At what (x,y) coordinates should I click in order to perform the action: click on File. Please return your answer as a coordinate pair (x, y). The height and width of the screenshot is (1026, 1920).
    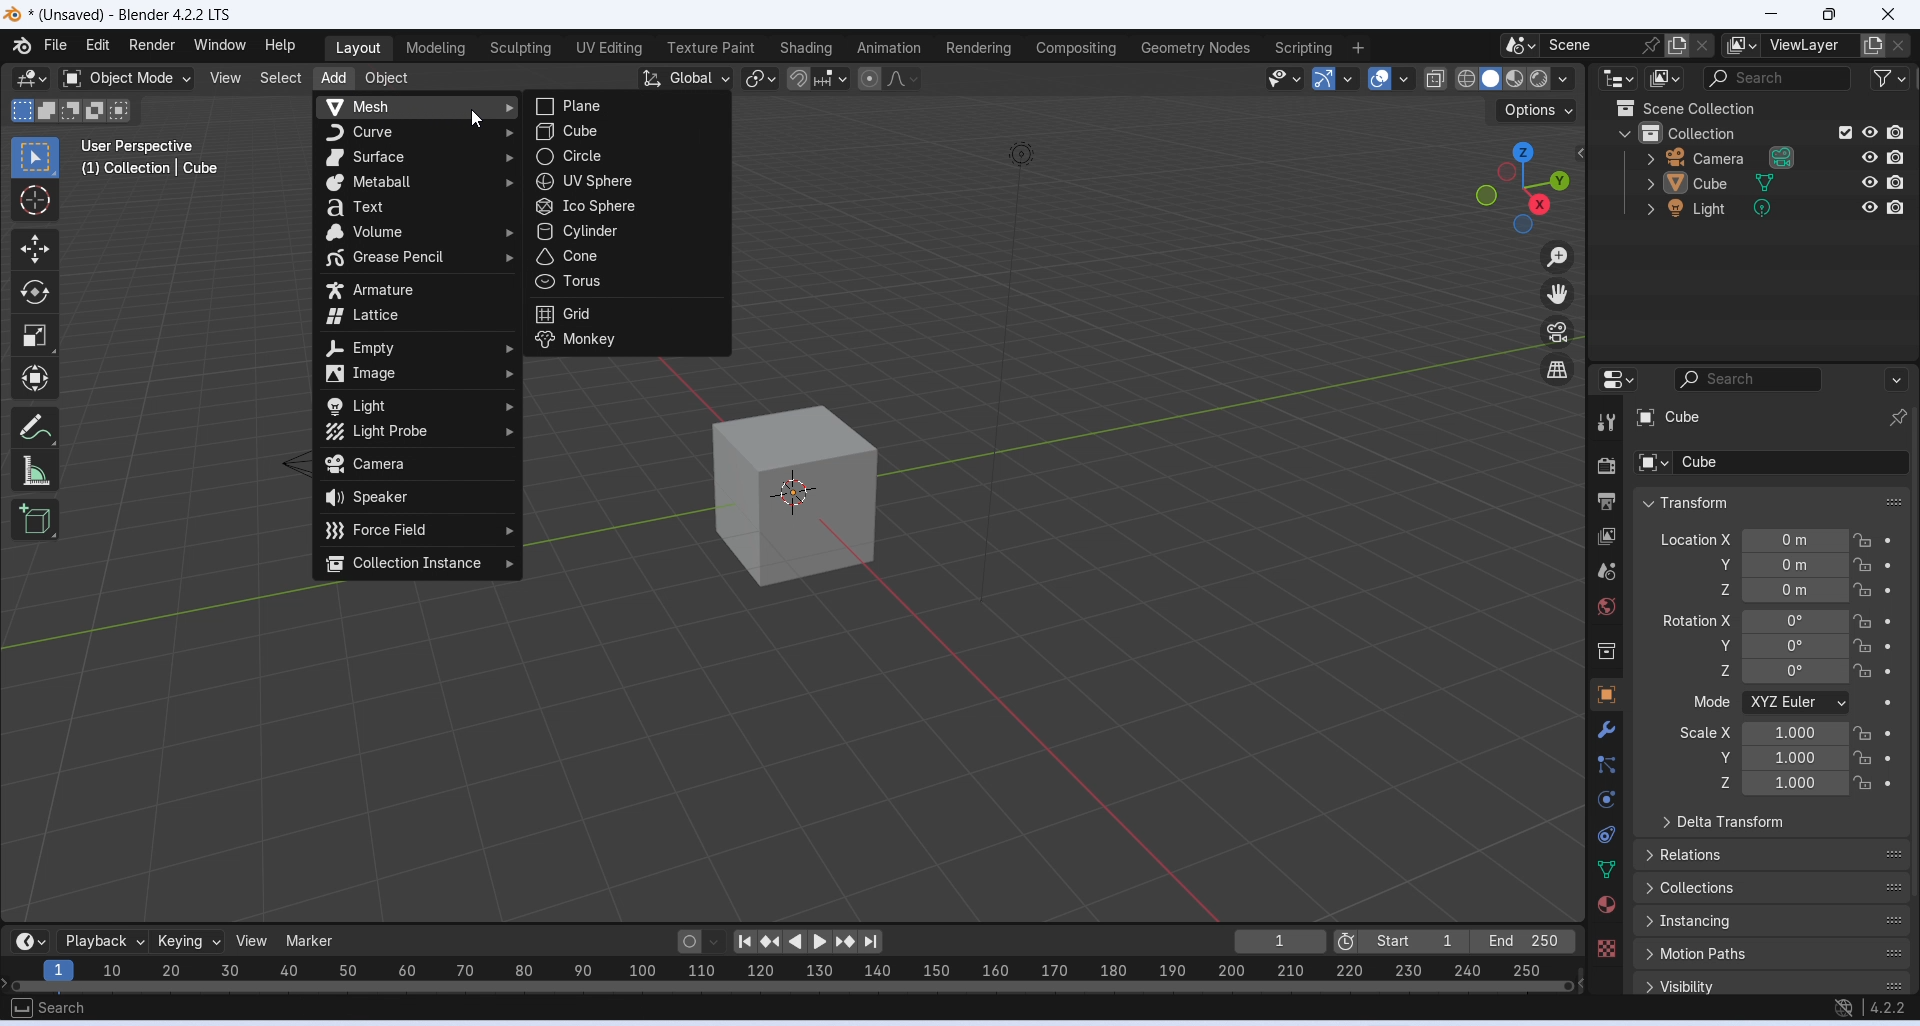
    Looking at the image, I should click on (54, 45).